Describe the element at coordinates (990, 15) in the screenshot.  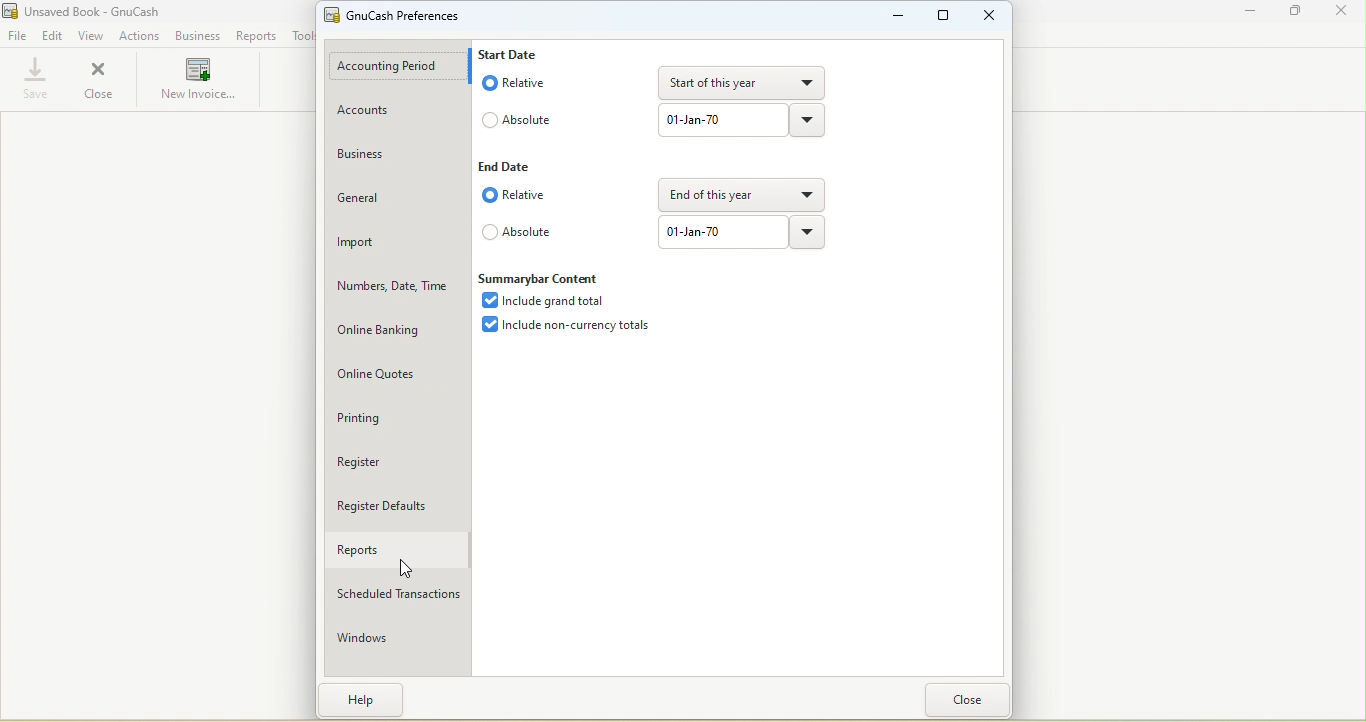
I see `Close` at that location.